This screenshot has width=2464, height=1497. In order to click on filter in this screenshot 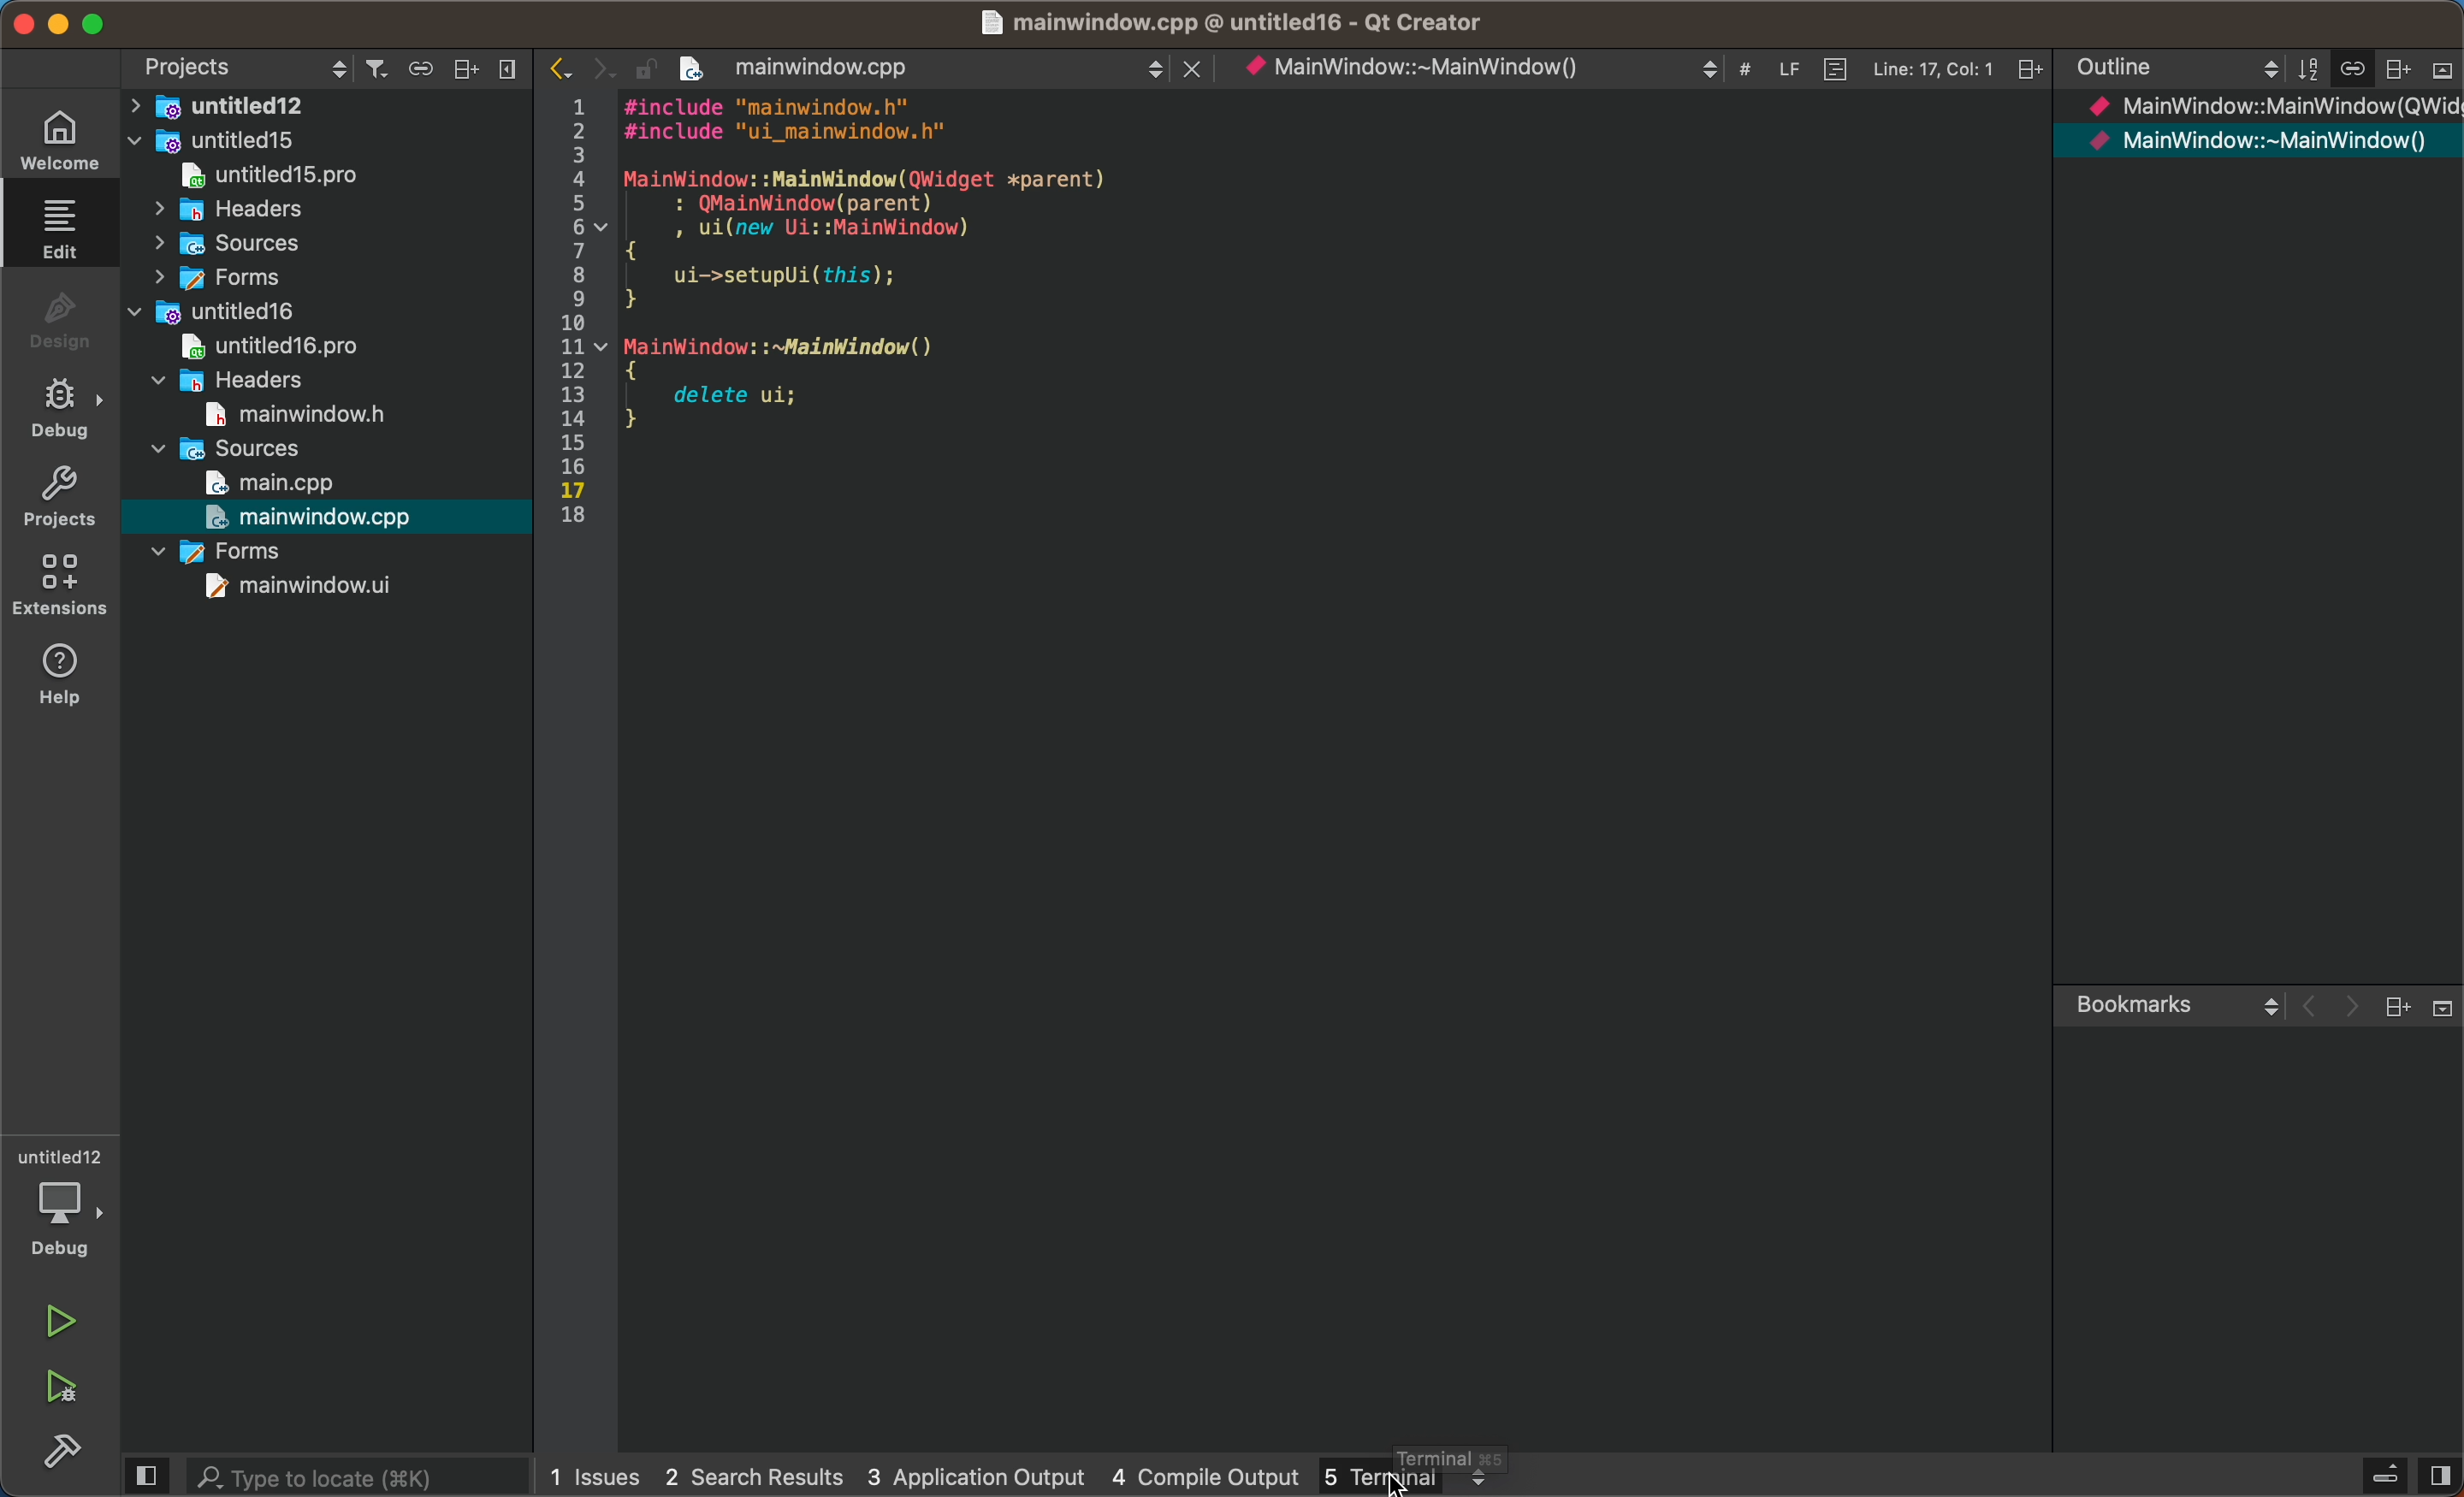, I will do `click(373, 69)`.